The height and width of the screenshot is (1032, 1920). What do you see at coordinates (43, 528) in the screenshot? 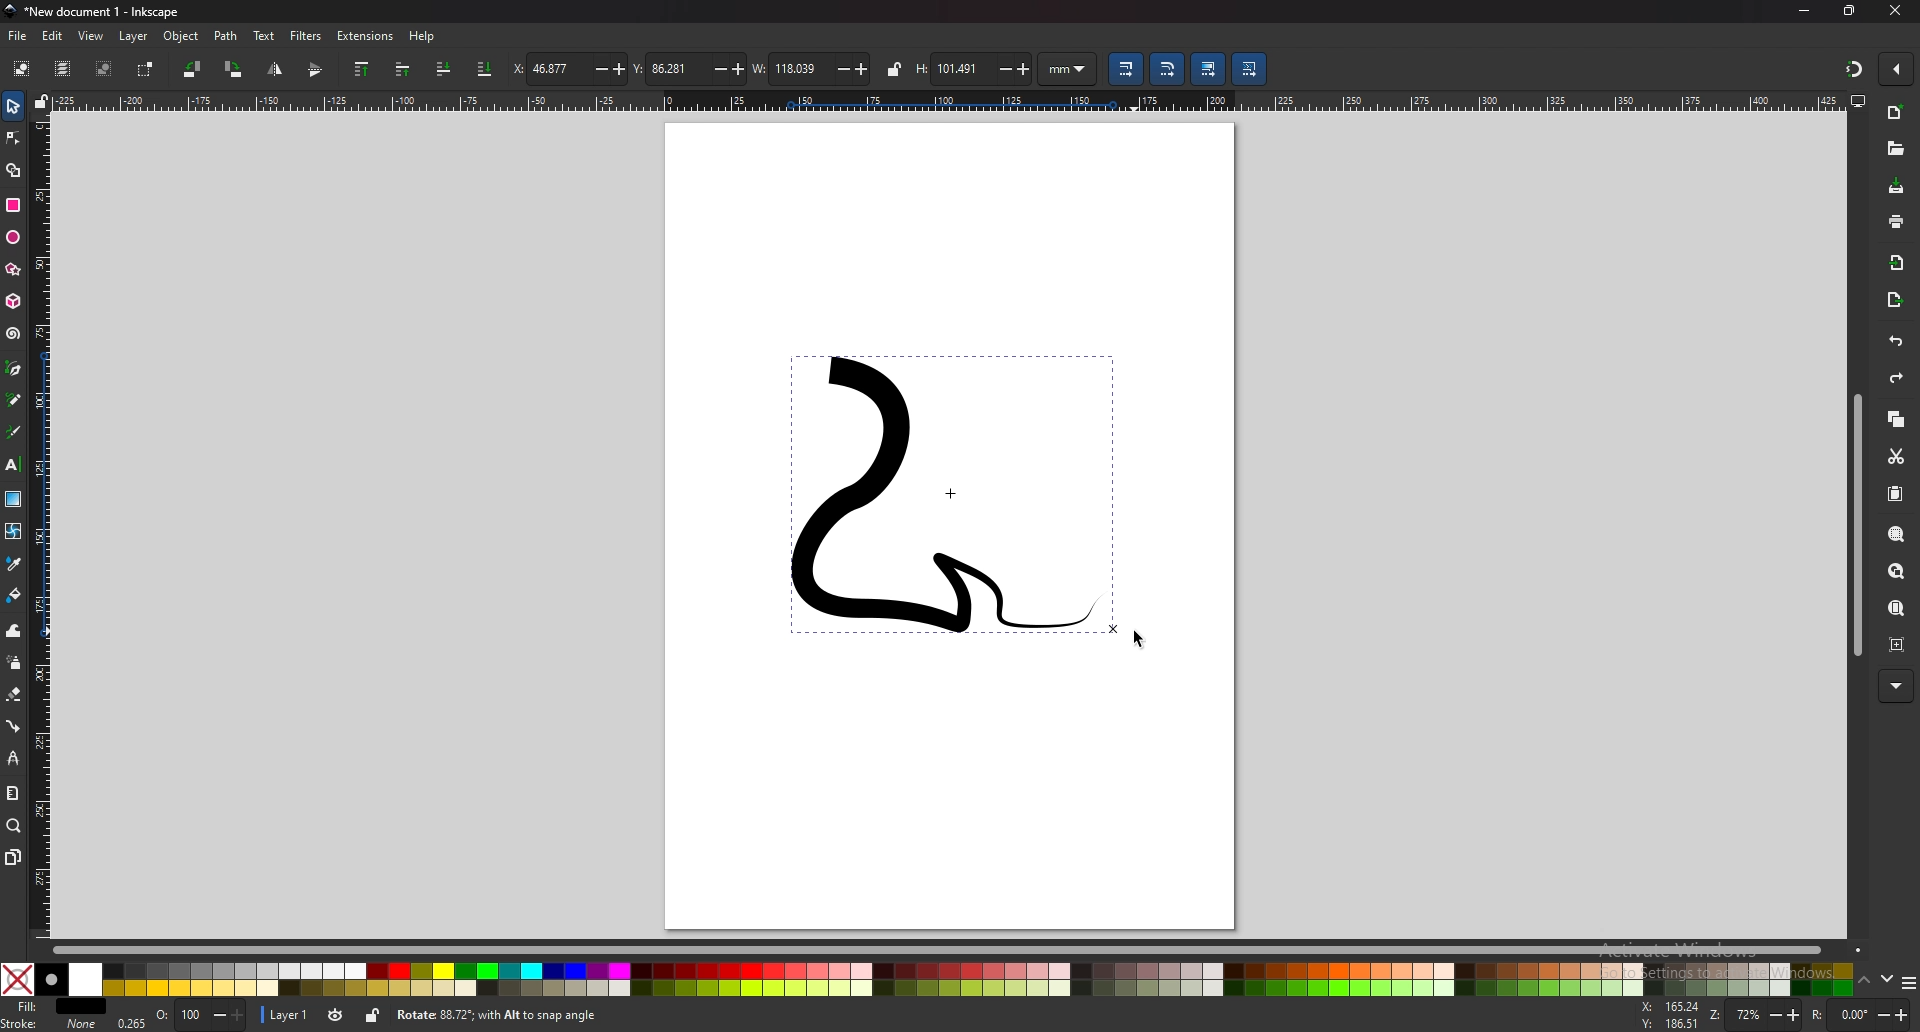
I see `vertical ruler` at bounding box center [43, 528].